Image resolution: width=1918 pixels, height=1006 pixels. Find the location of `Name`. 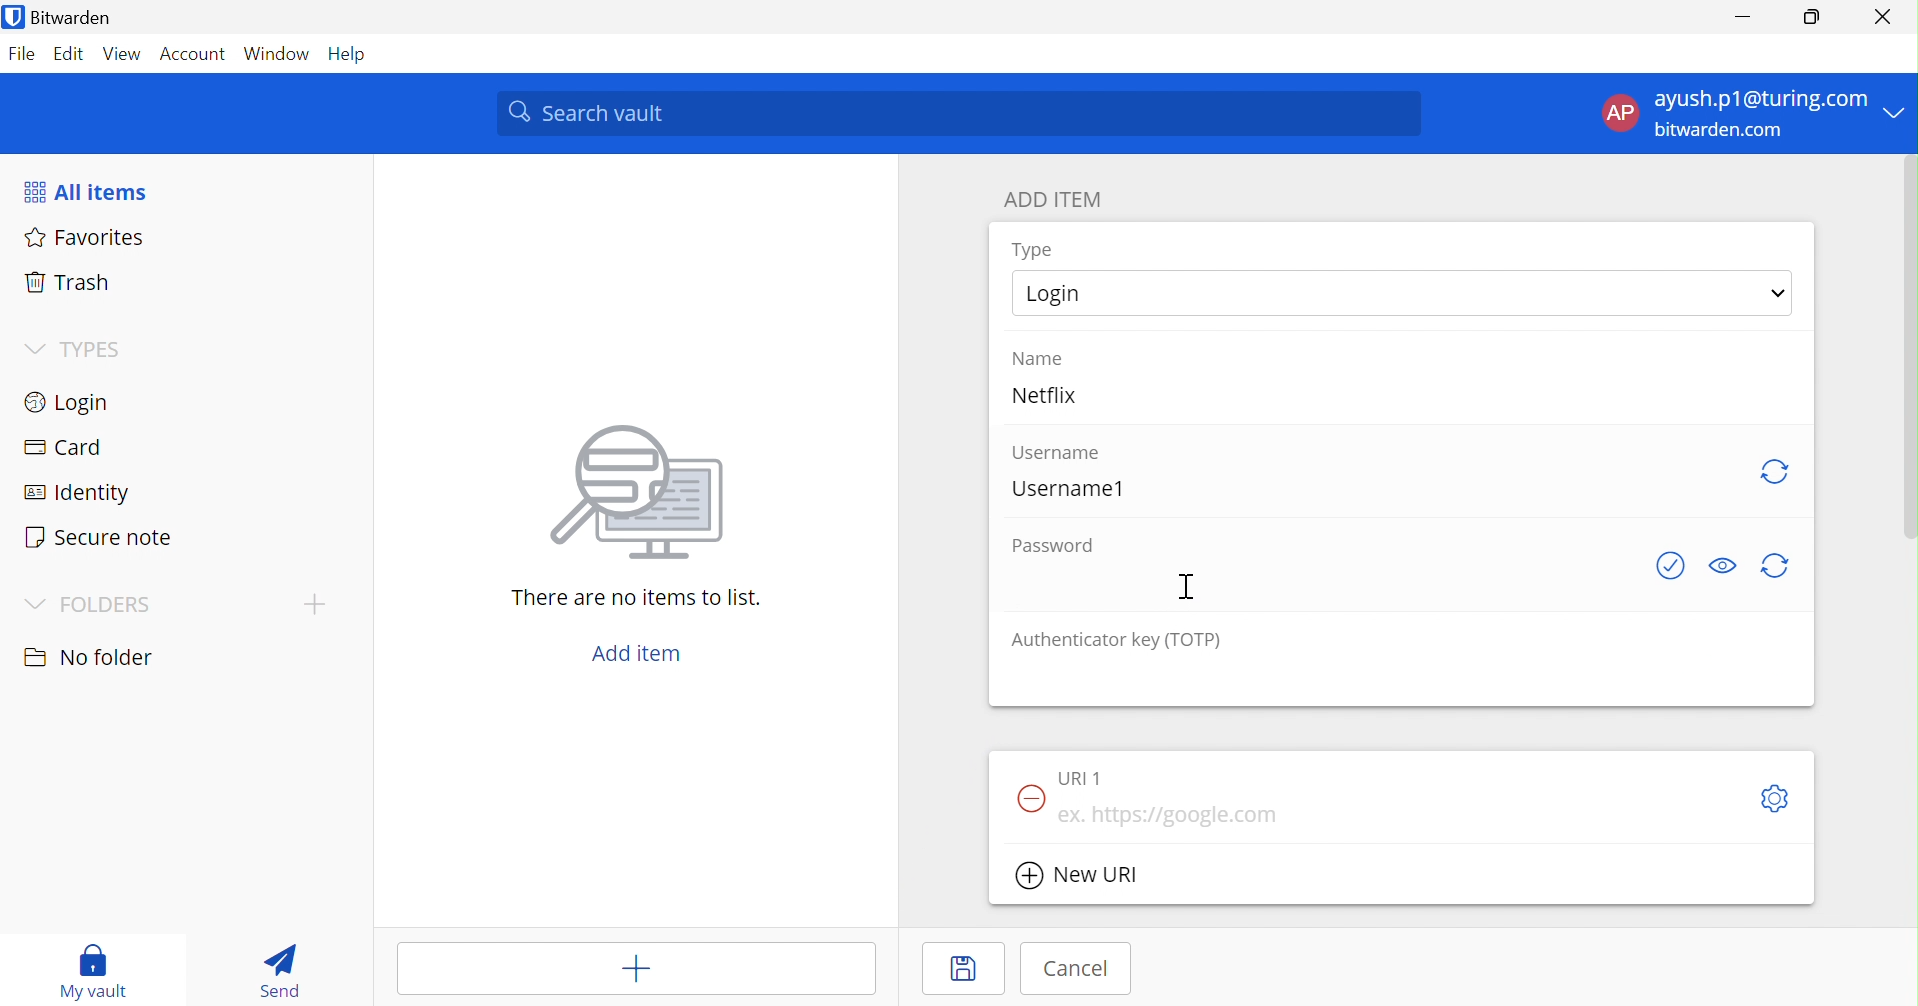

Name is located at coordinates (1038, 358).